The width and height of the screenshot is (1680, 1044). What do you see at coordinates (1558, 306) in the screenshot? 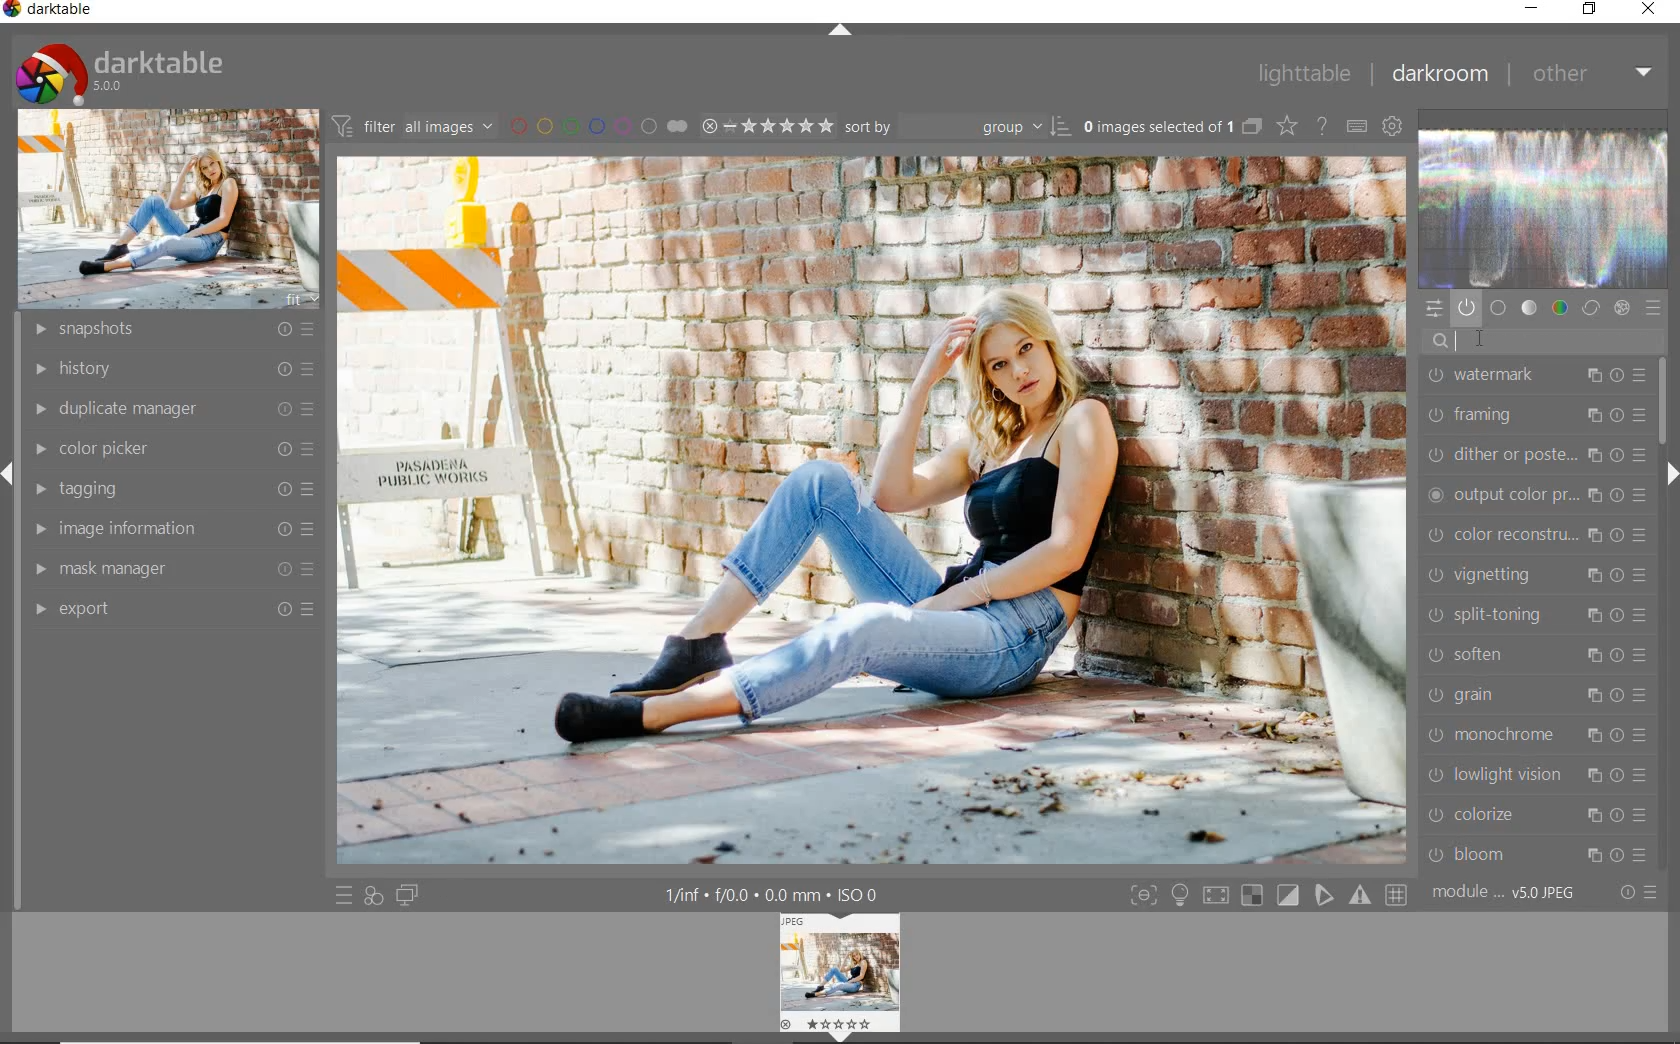
I see `color` at bounding box center [1558, 306].